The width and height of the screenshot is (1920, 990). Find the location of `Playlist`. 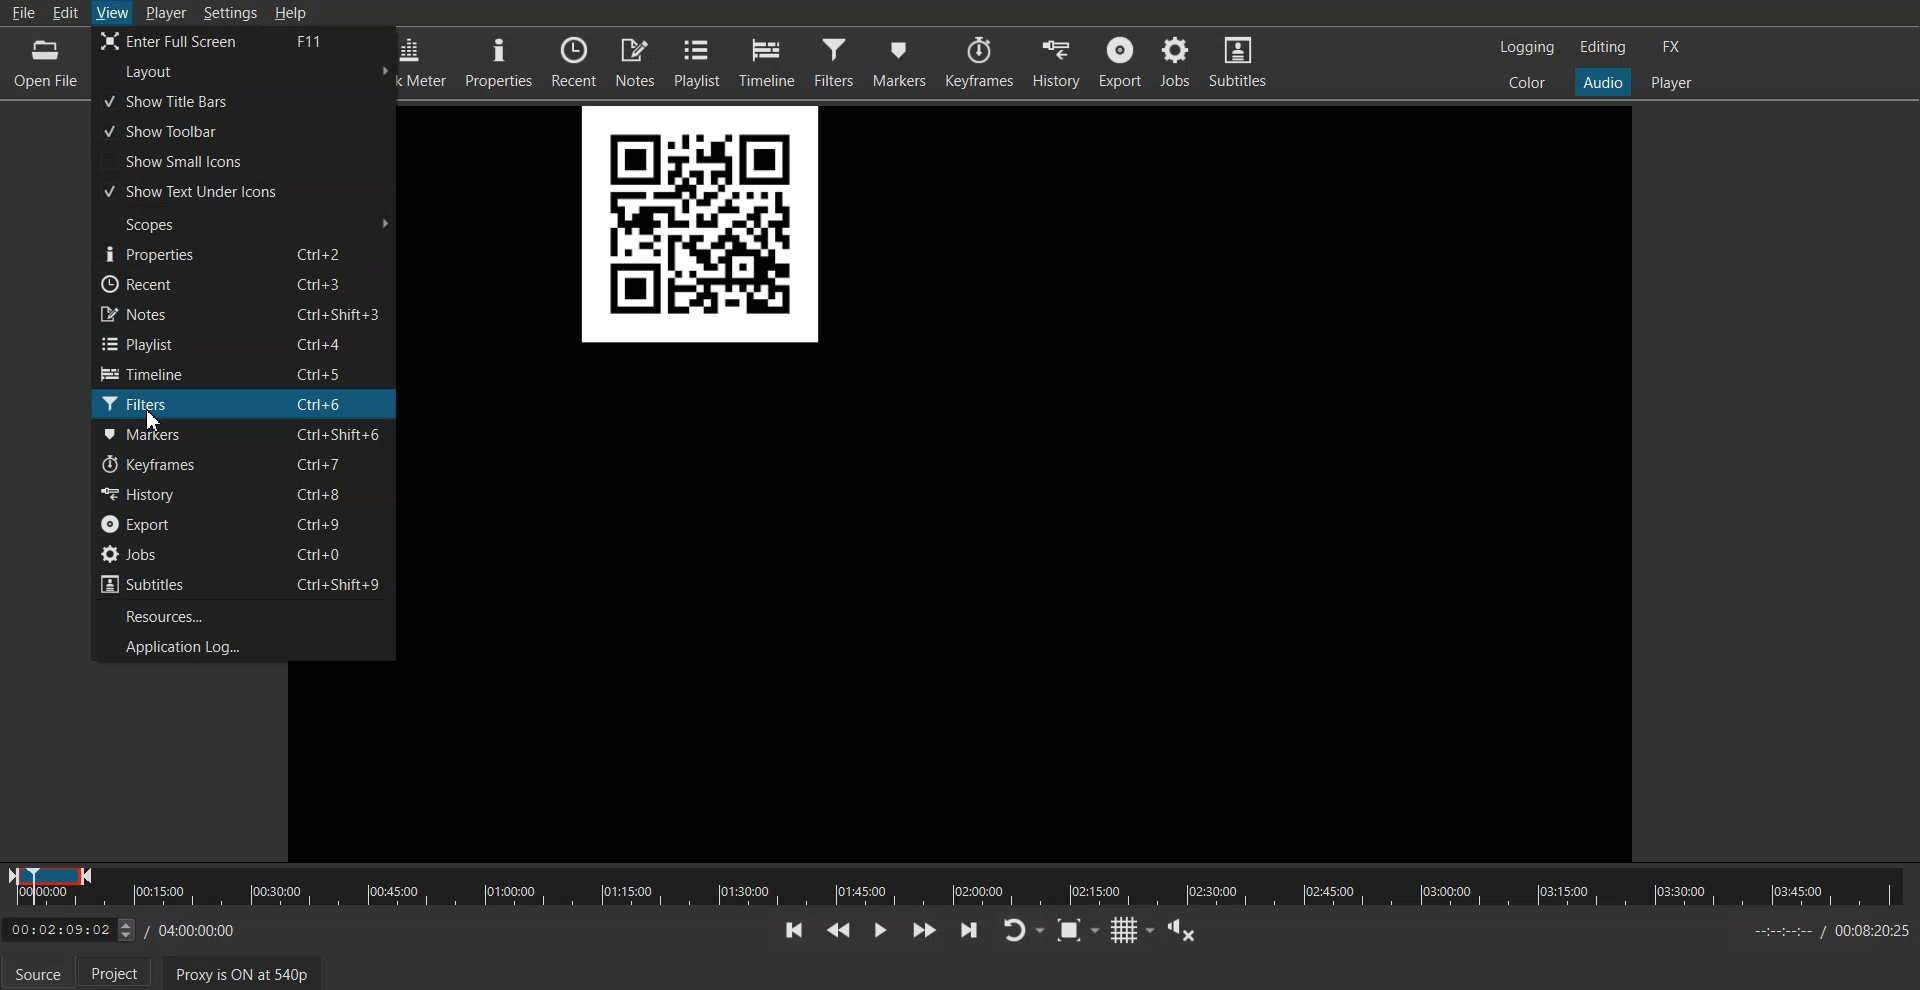

Playlist is located at coordinates (698, 61).